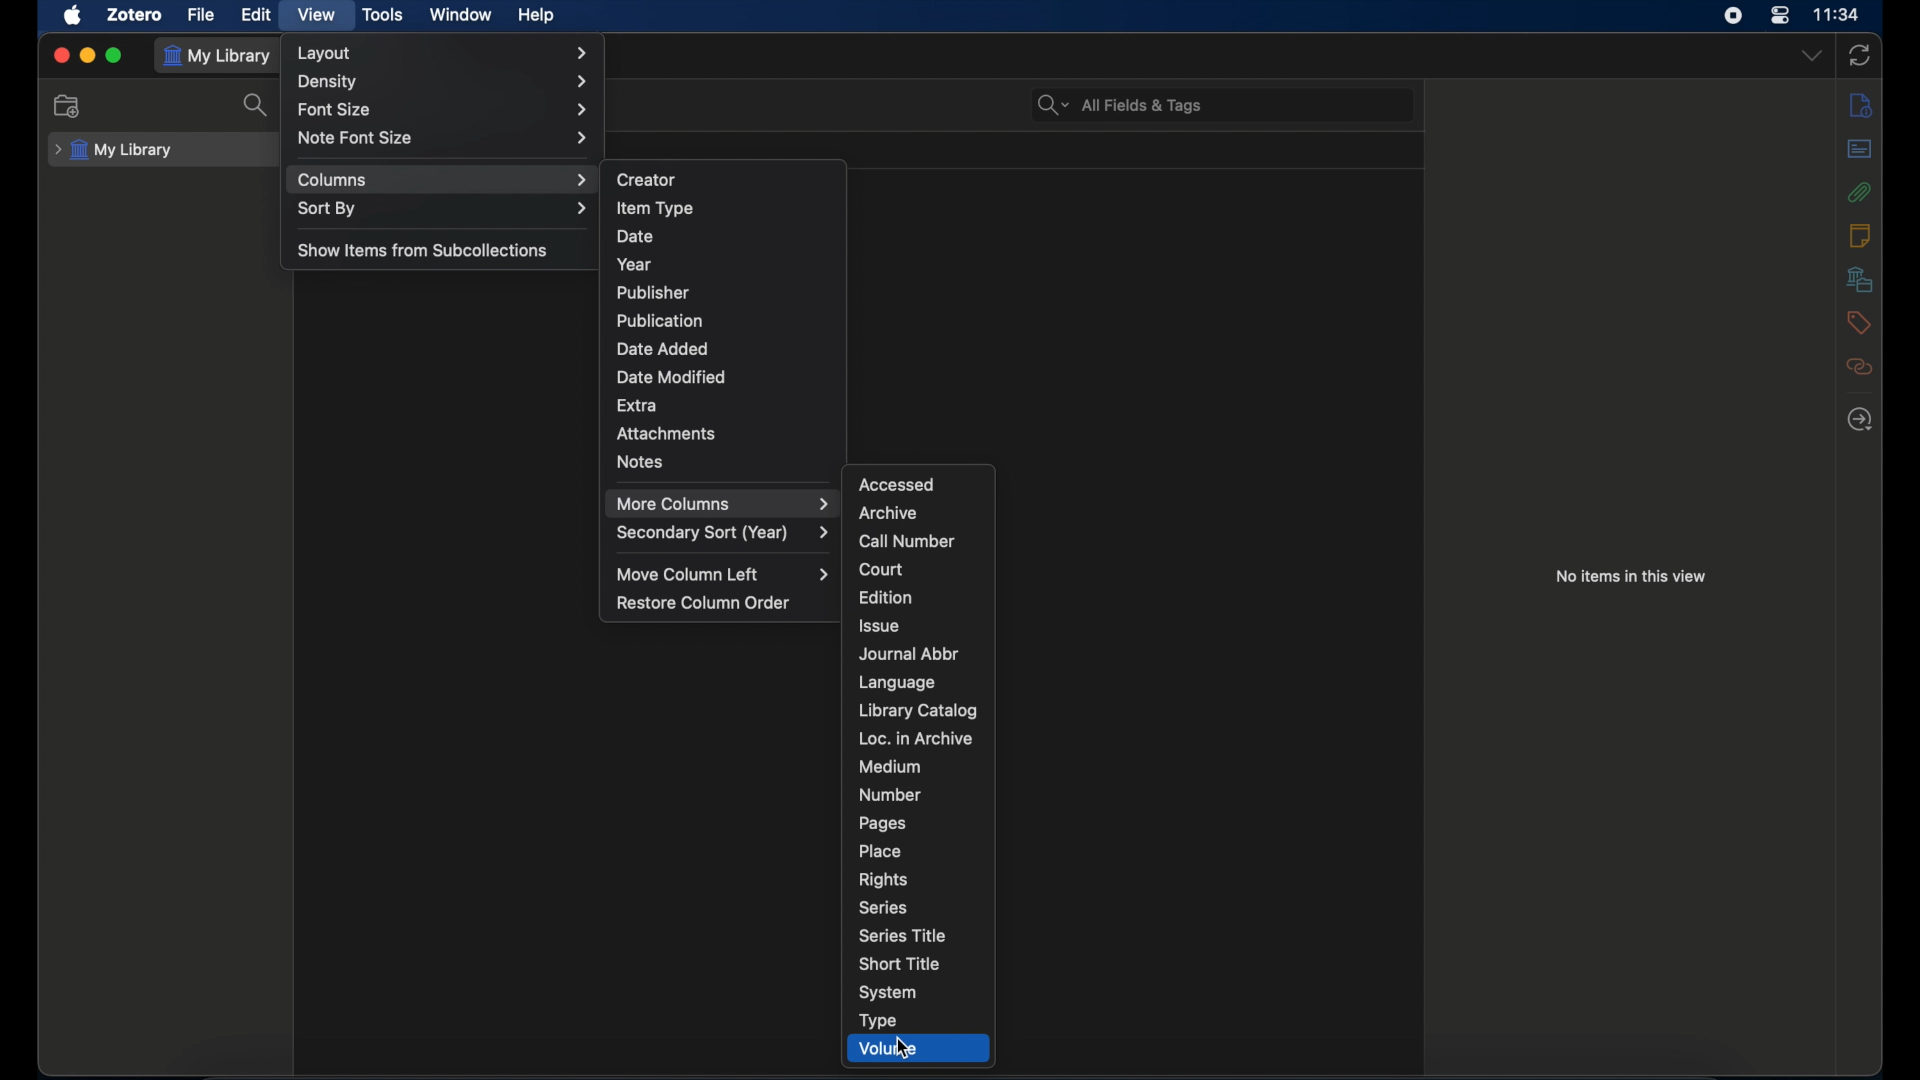  I want to click on attachments, so click(665, 434).